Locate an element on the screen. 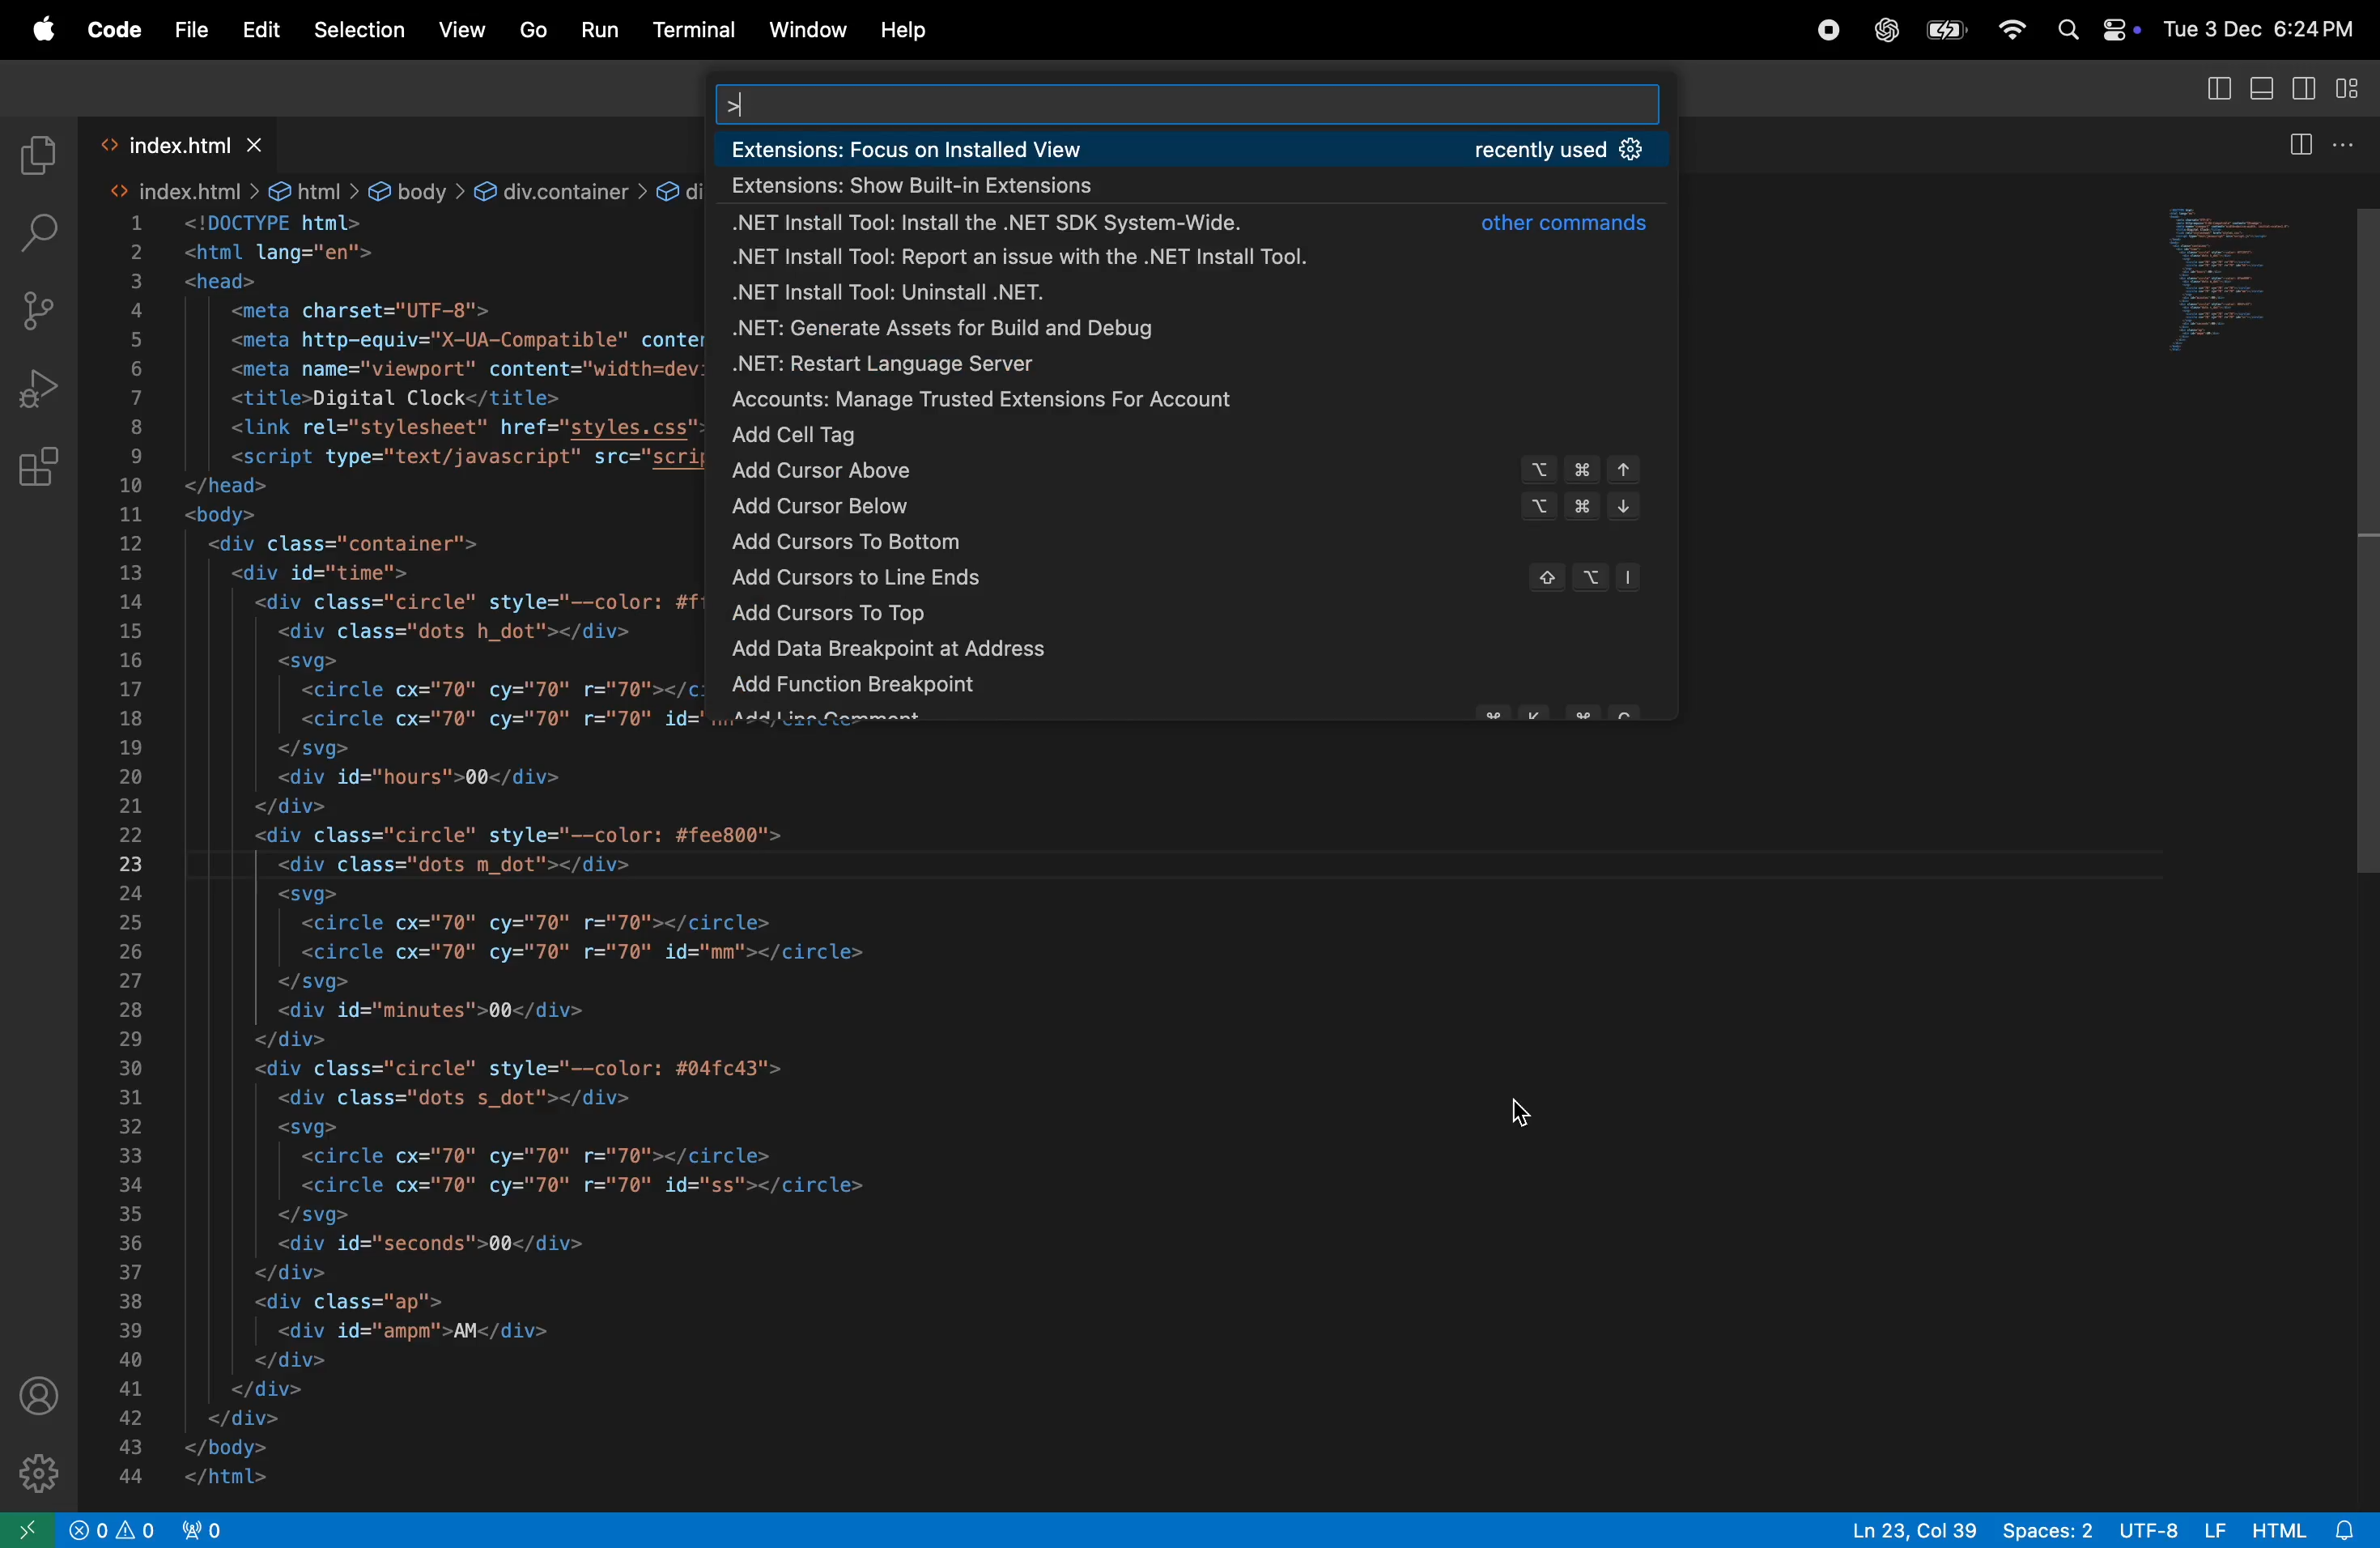 The image size is (2380, 1548). index.html is located at coordinates (186, 140).